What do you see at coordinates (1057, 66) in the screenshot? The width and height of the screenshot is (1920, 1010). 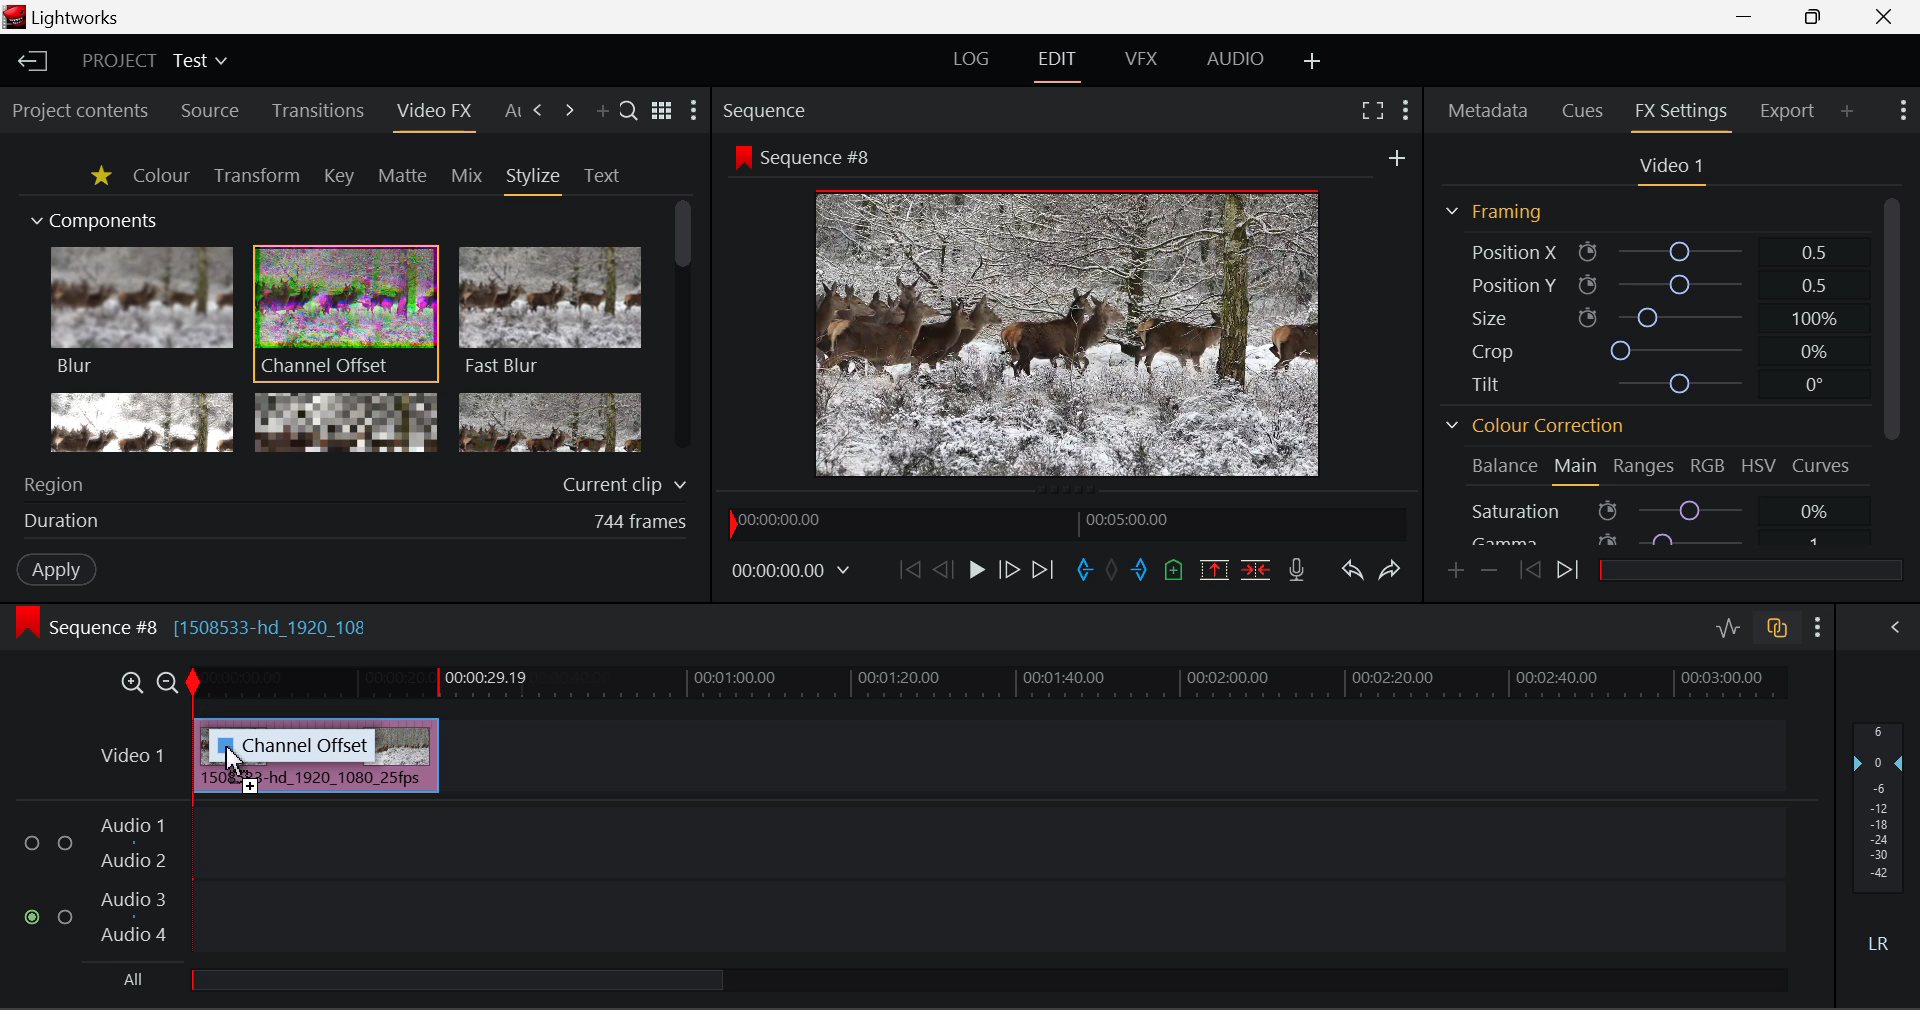 I see `Edit Layout Open` at bounding box center [1057, 66].